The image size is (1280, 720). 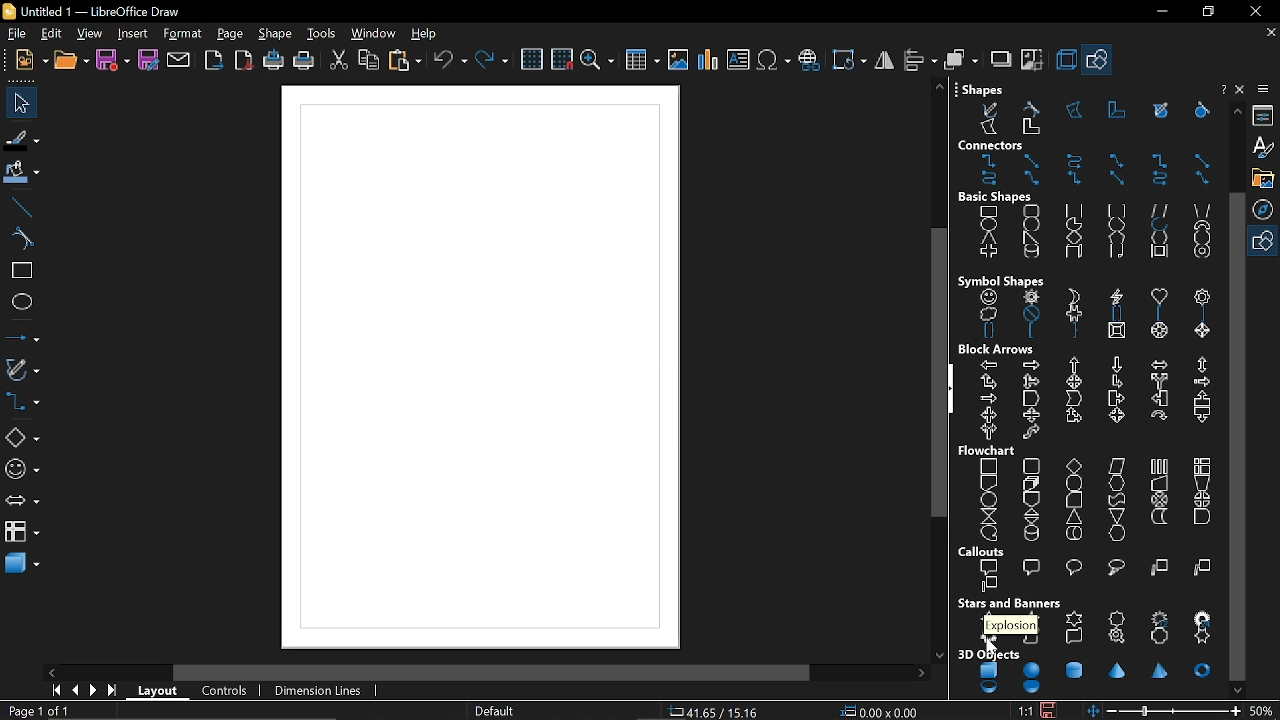 I want to click on align, so click(x=918, y=60).